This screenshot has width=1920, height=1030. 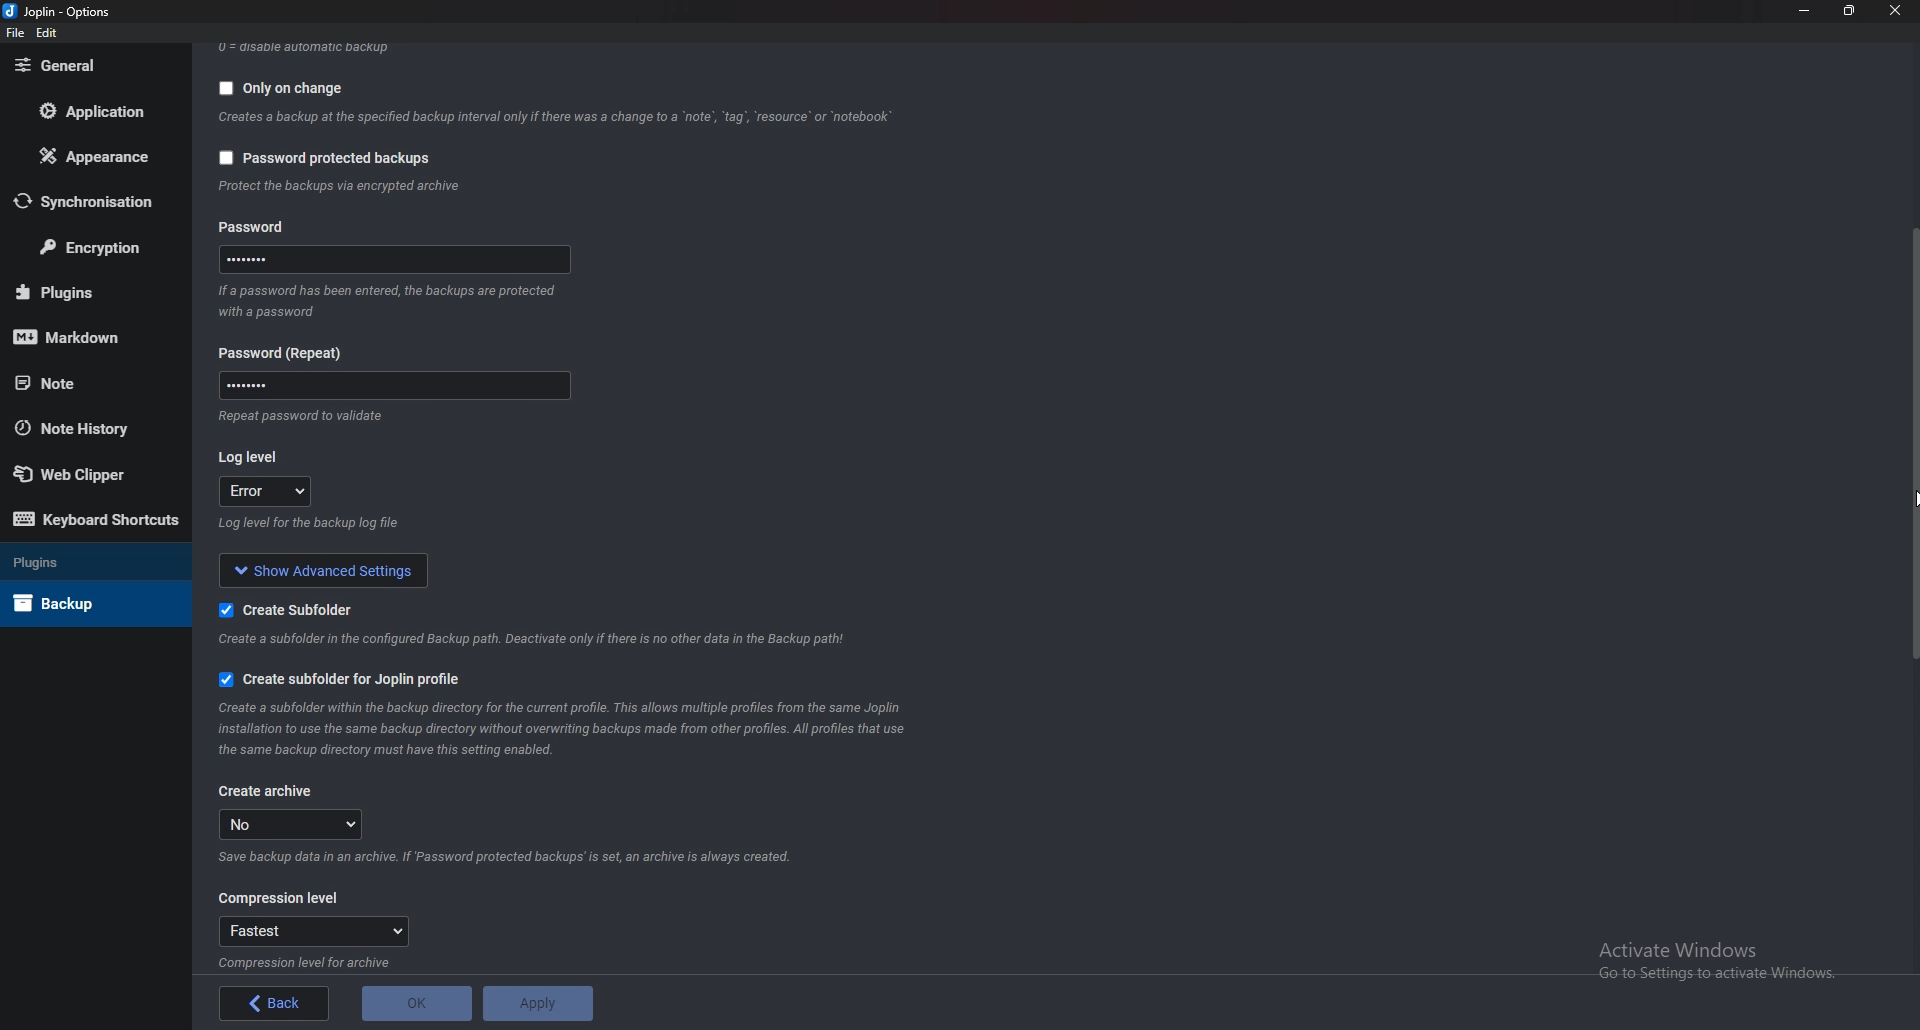 What do you see at coordinates (1912, 447) in the screenshot?
I see `scroll bar` at bounding box center [1912, 447].